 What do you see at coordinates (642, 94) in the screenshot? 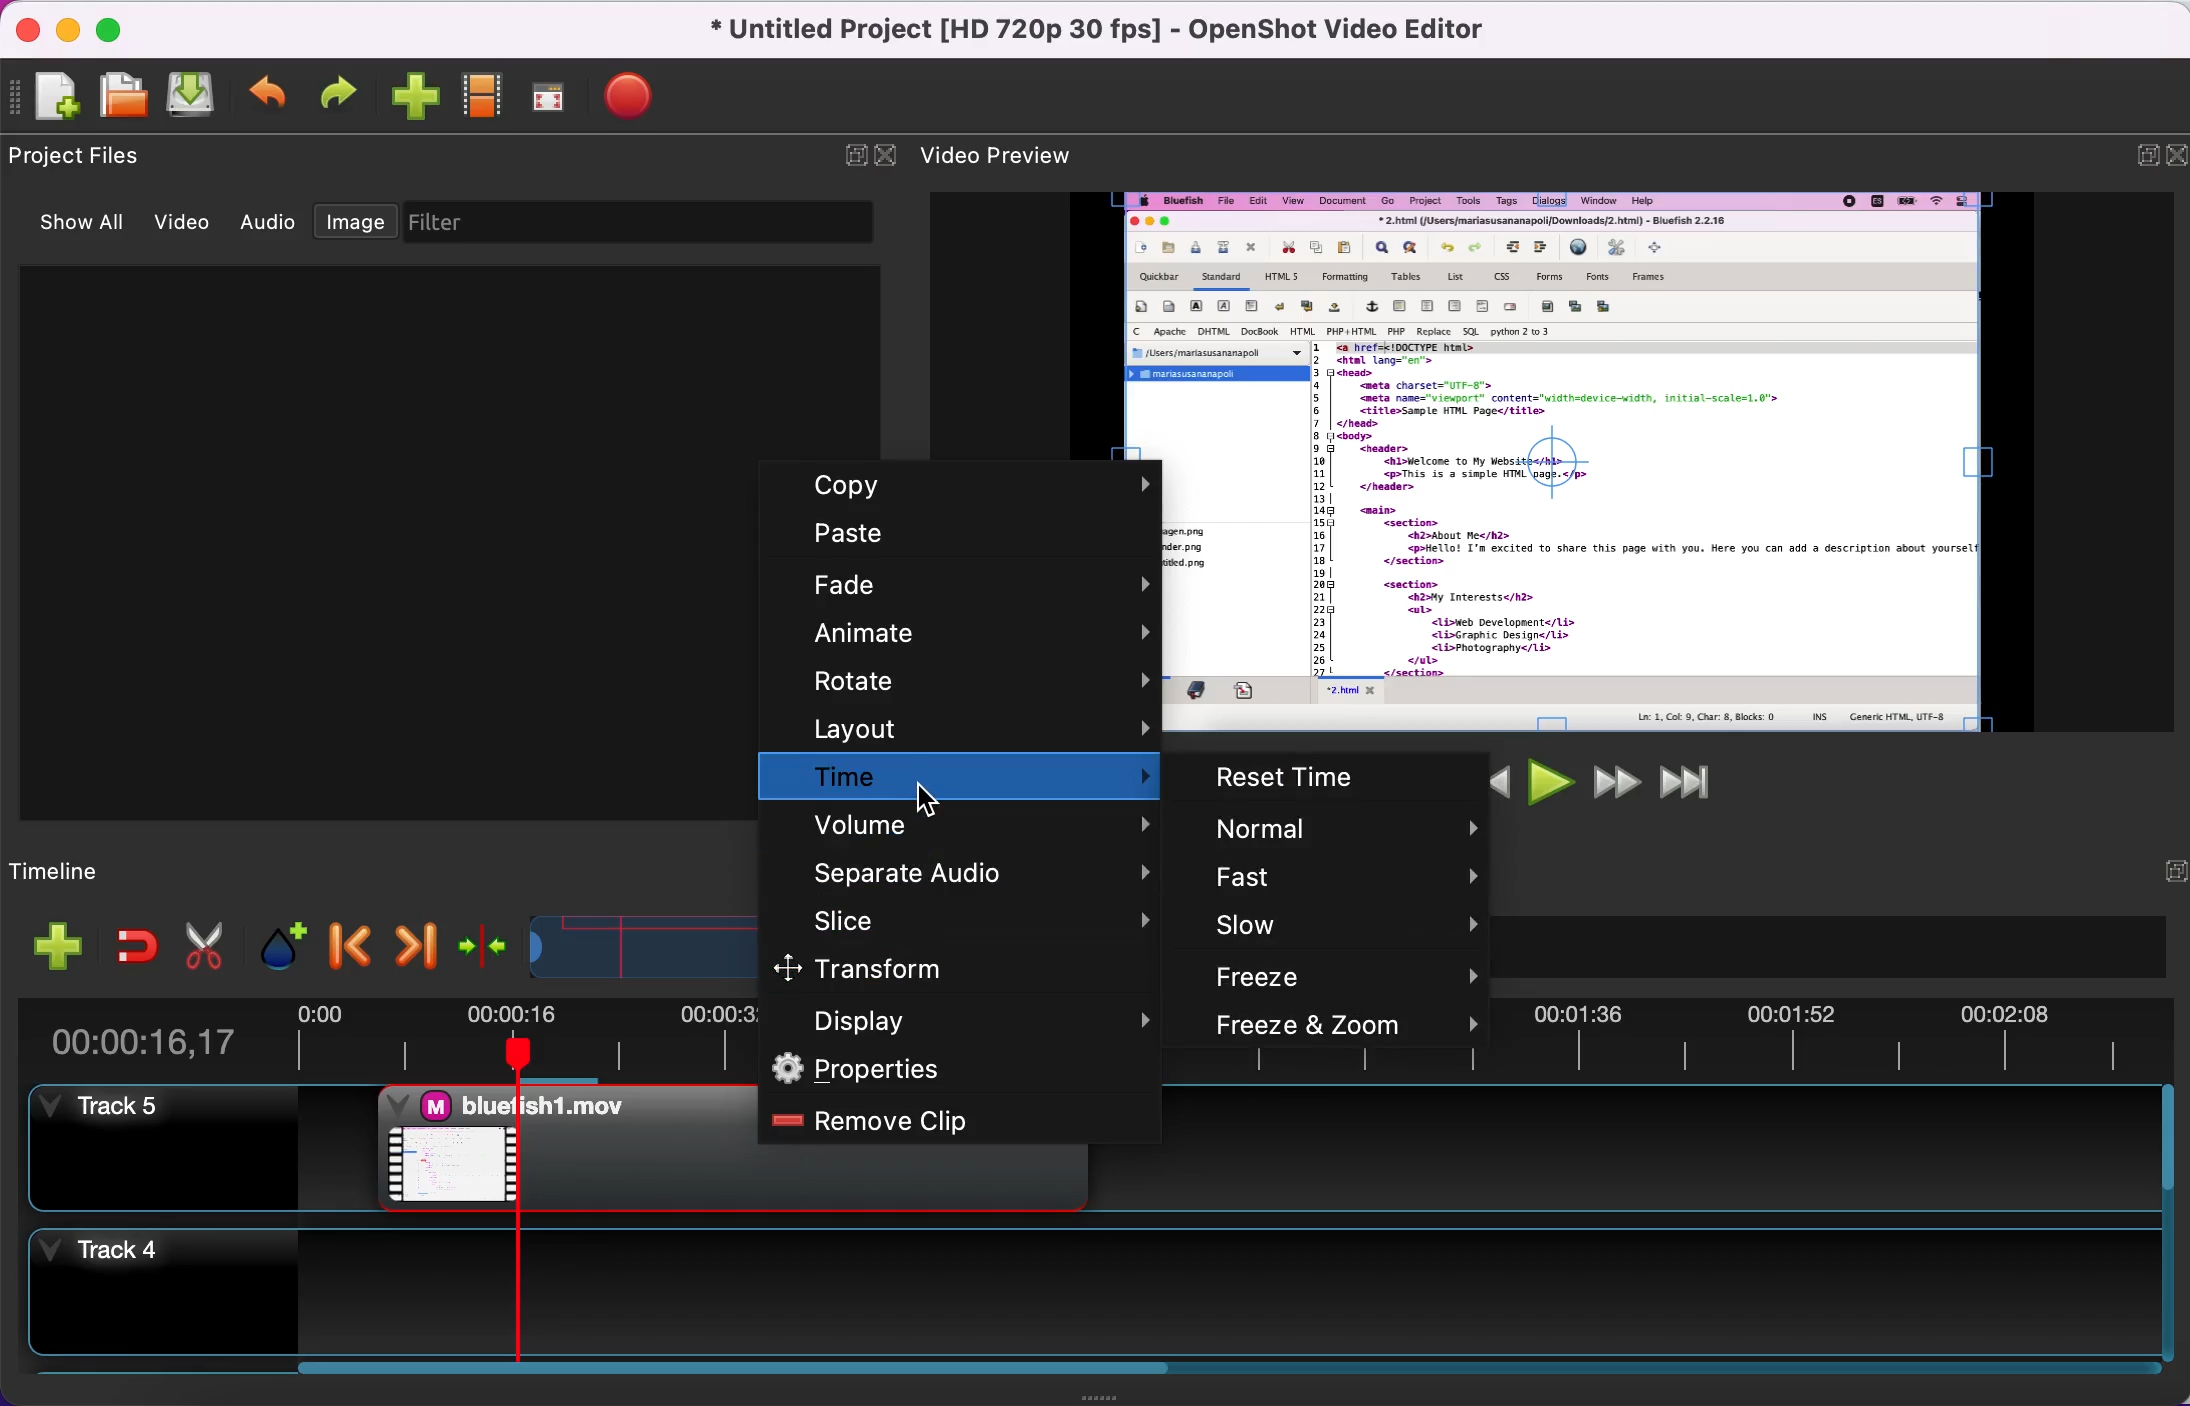
I see `export video` at bounding box center [642, 94].